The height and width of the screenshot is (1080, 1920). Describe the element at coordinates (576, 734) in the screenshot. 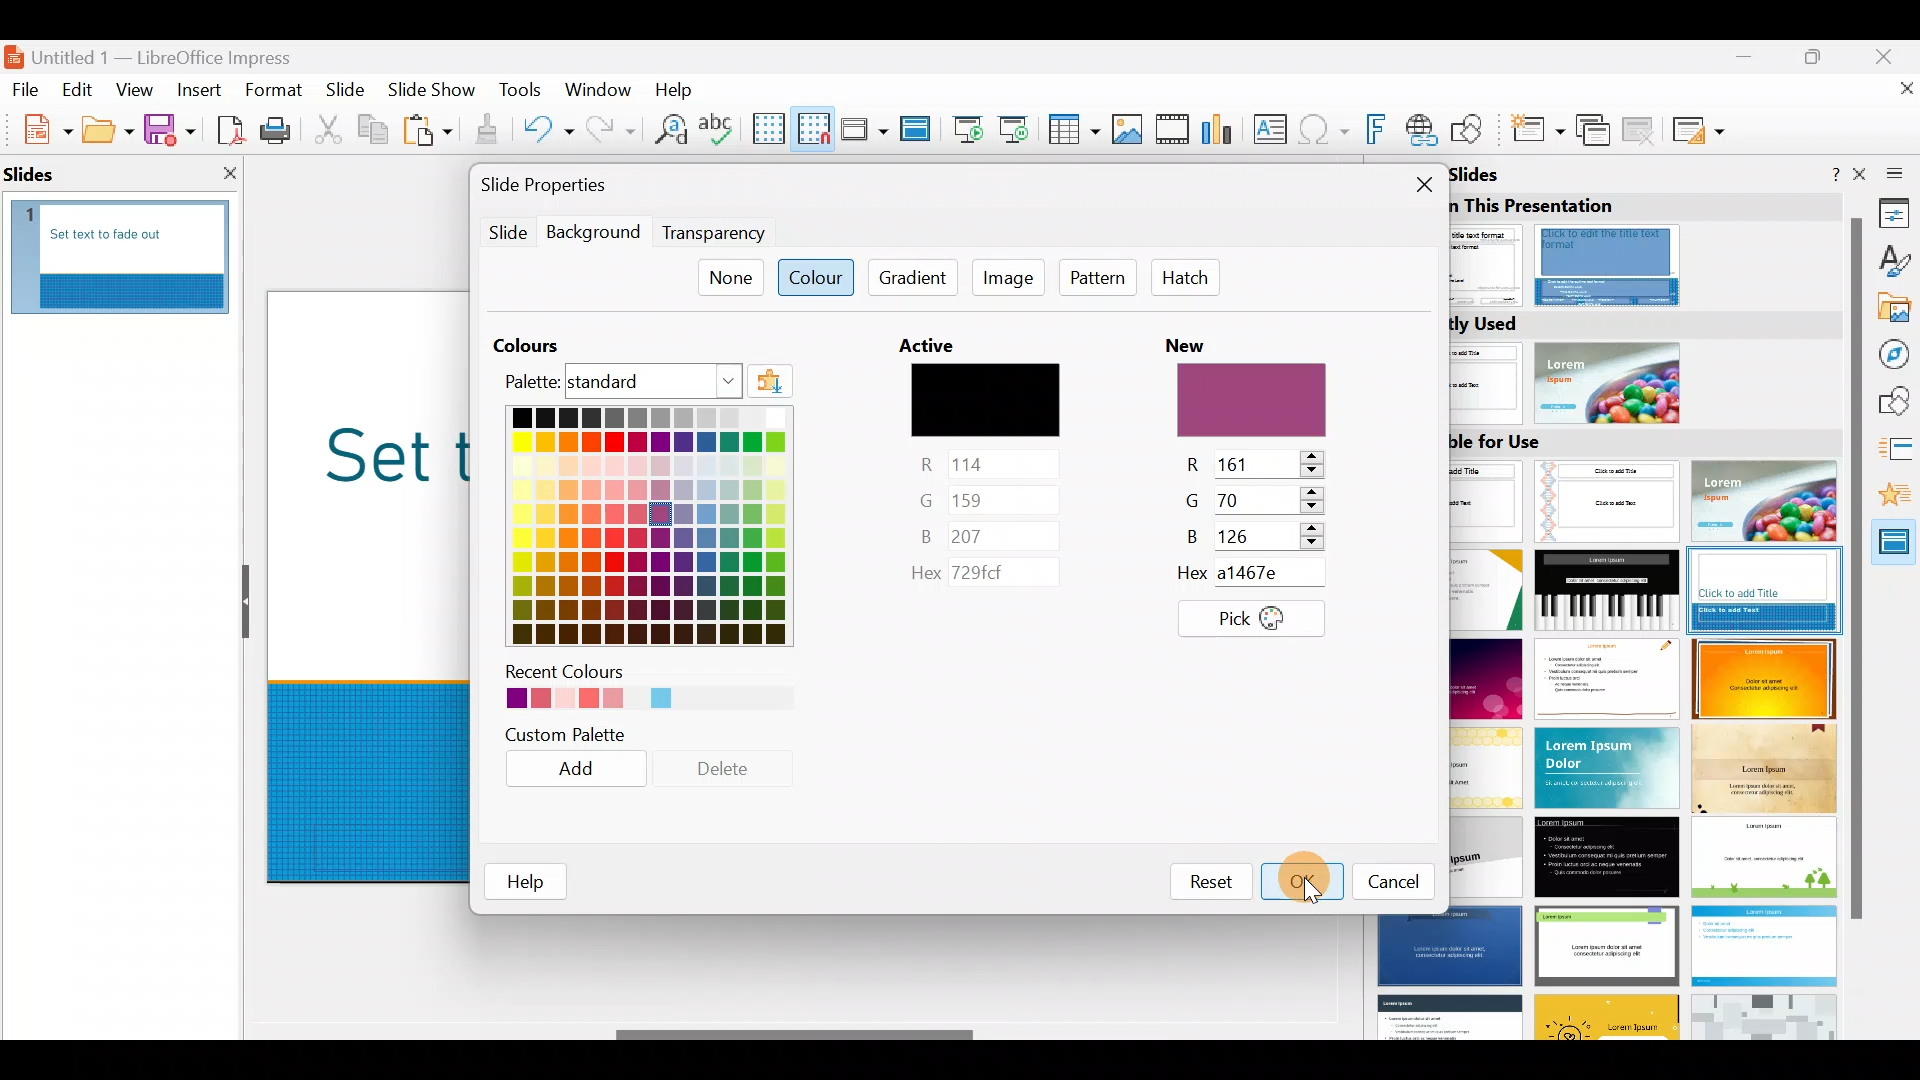

I see `Custom palette` at that location.